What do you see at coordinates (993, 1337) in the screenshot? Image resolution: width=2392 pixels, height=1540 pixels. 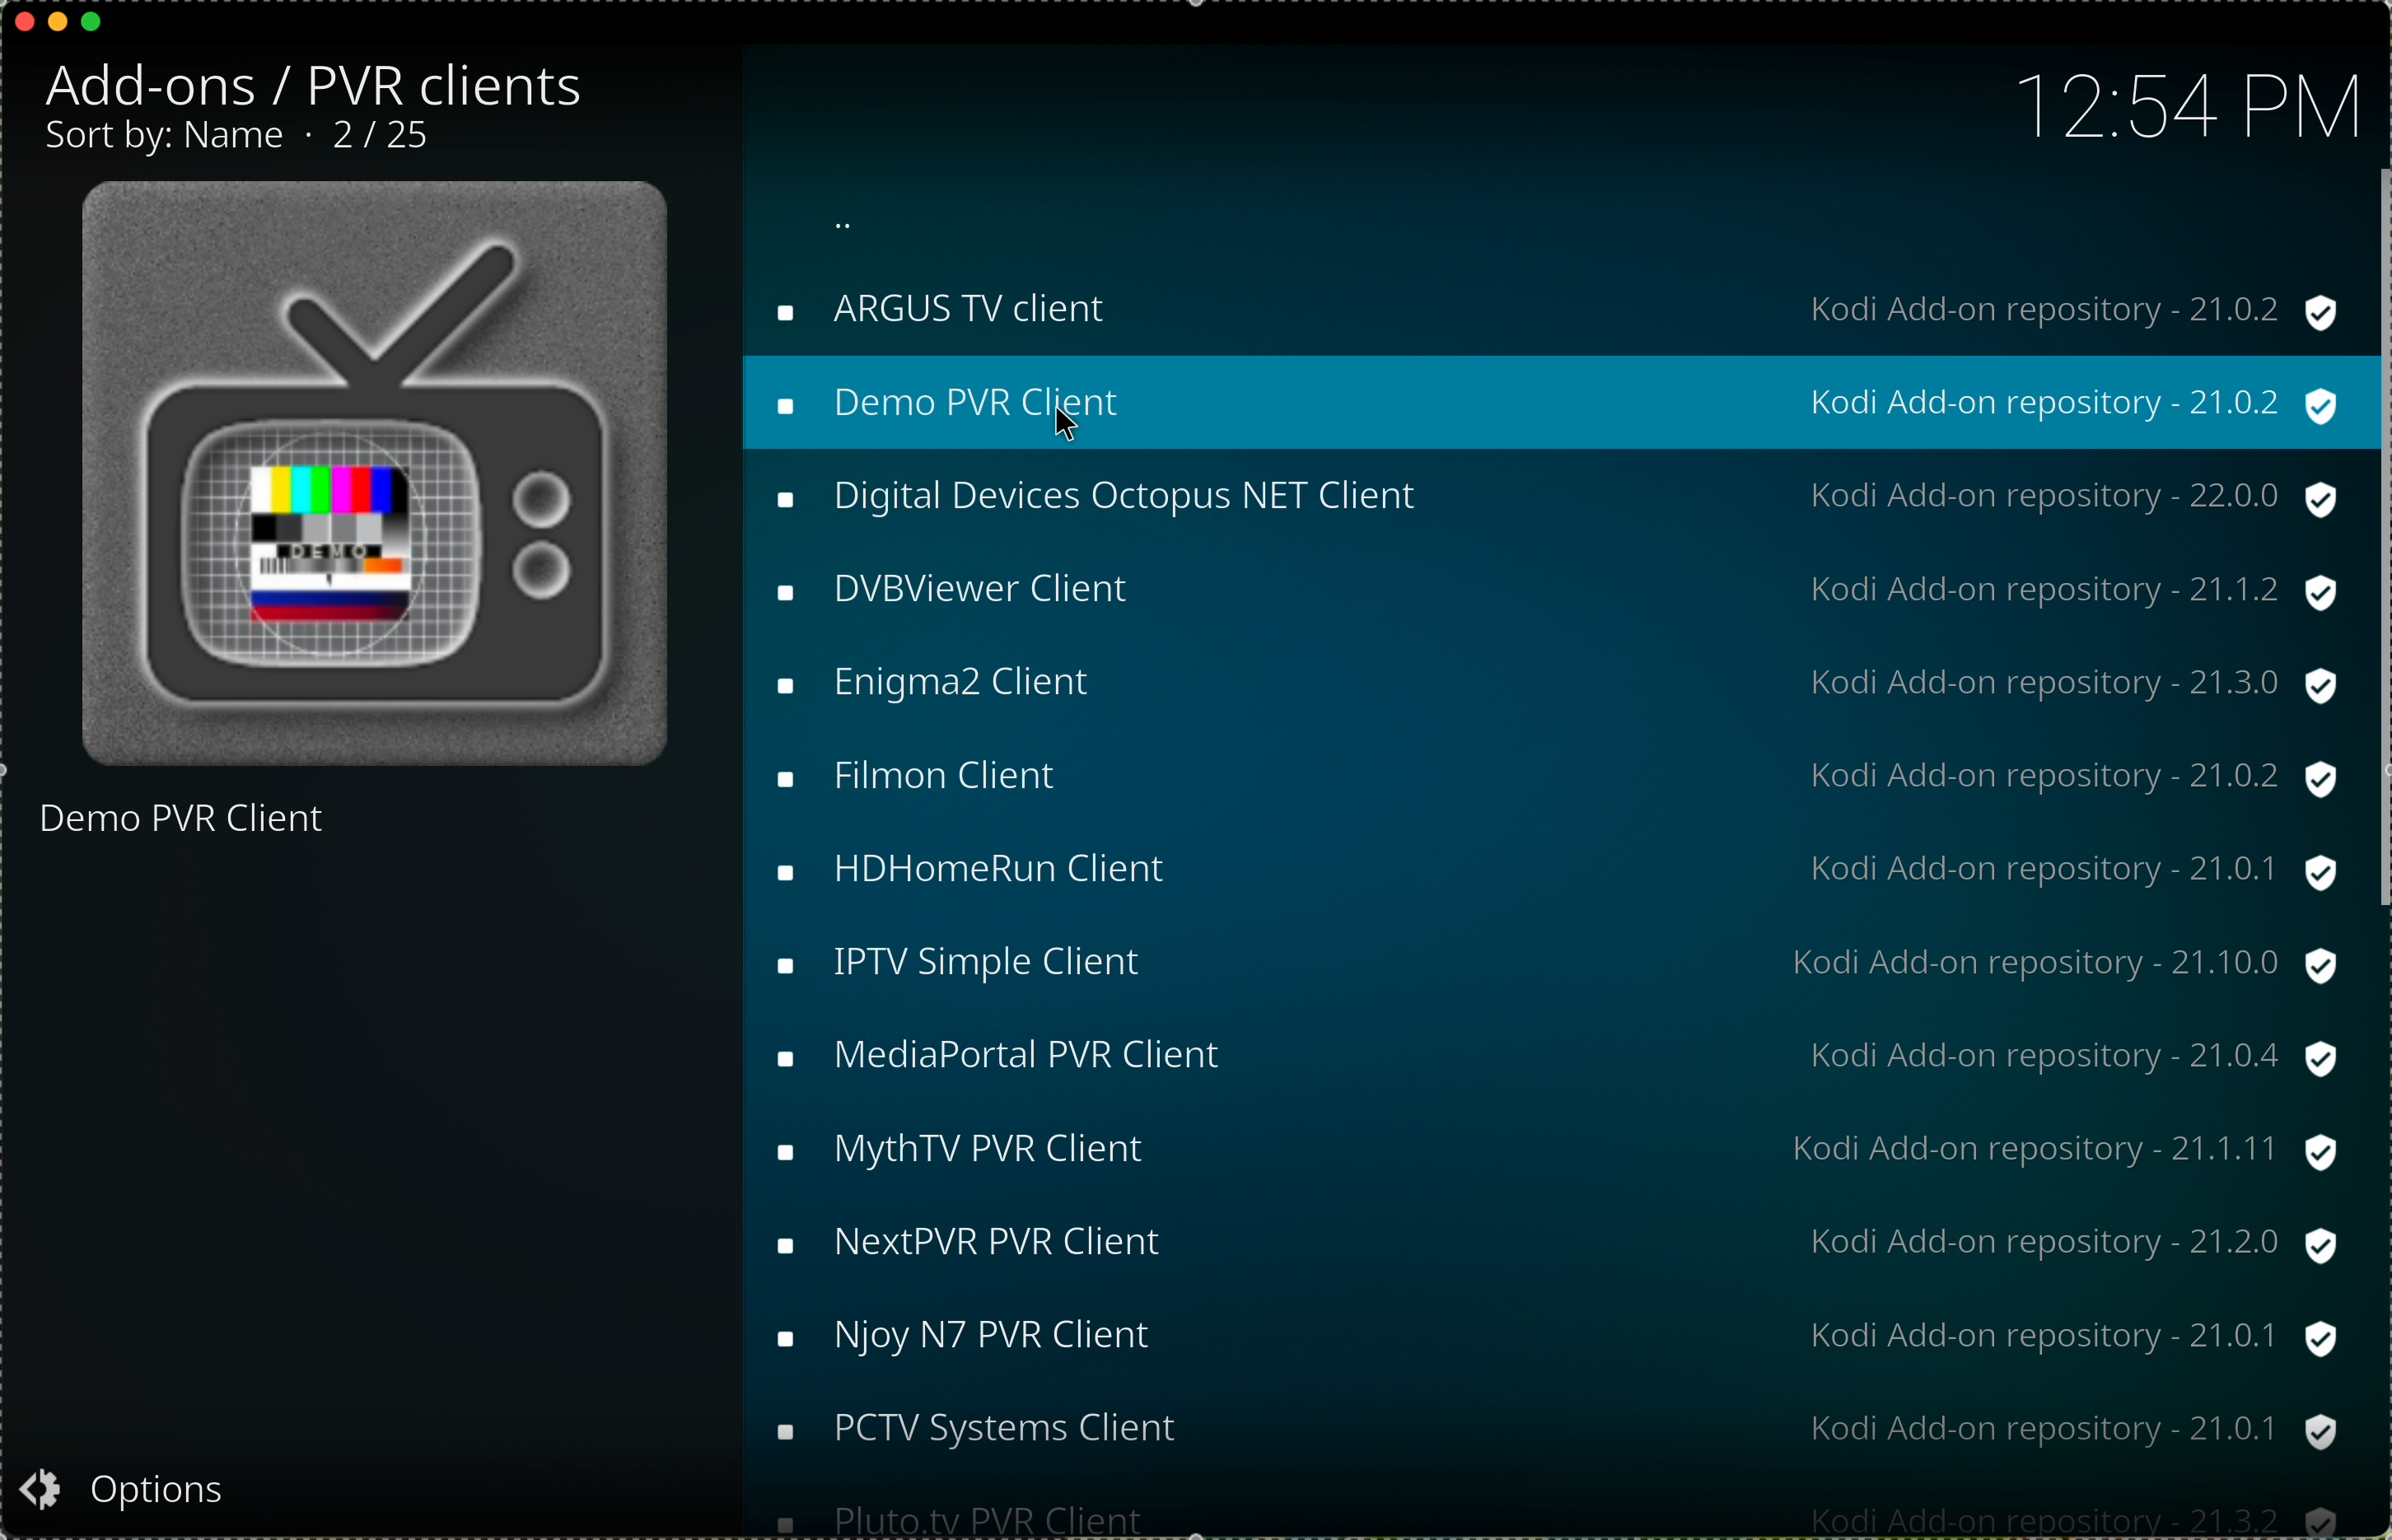 I see `Njoy N7 PVR client` at bounding box center [993, 1337].